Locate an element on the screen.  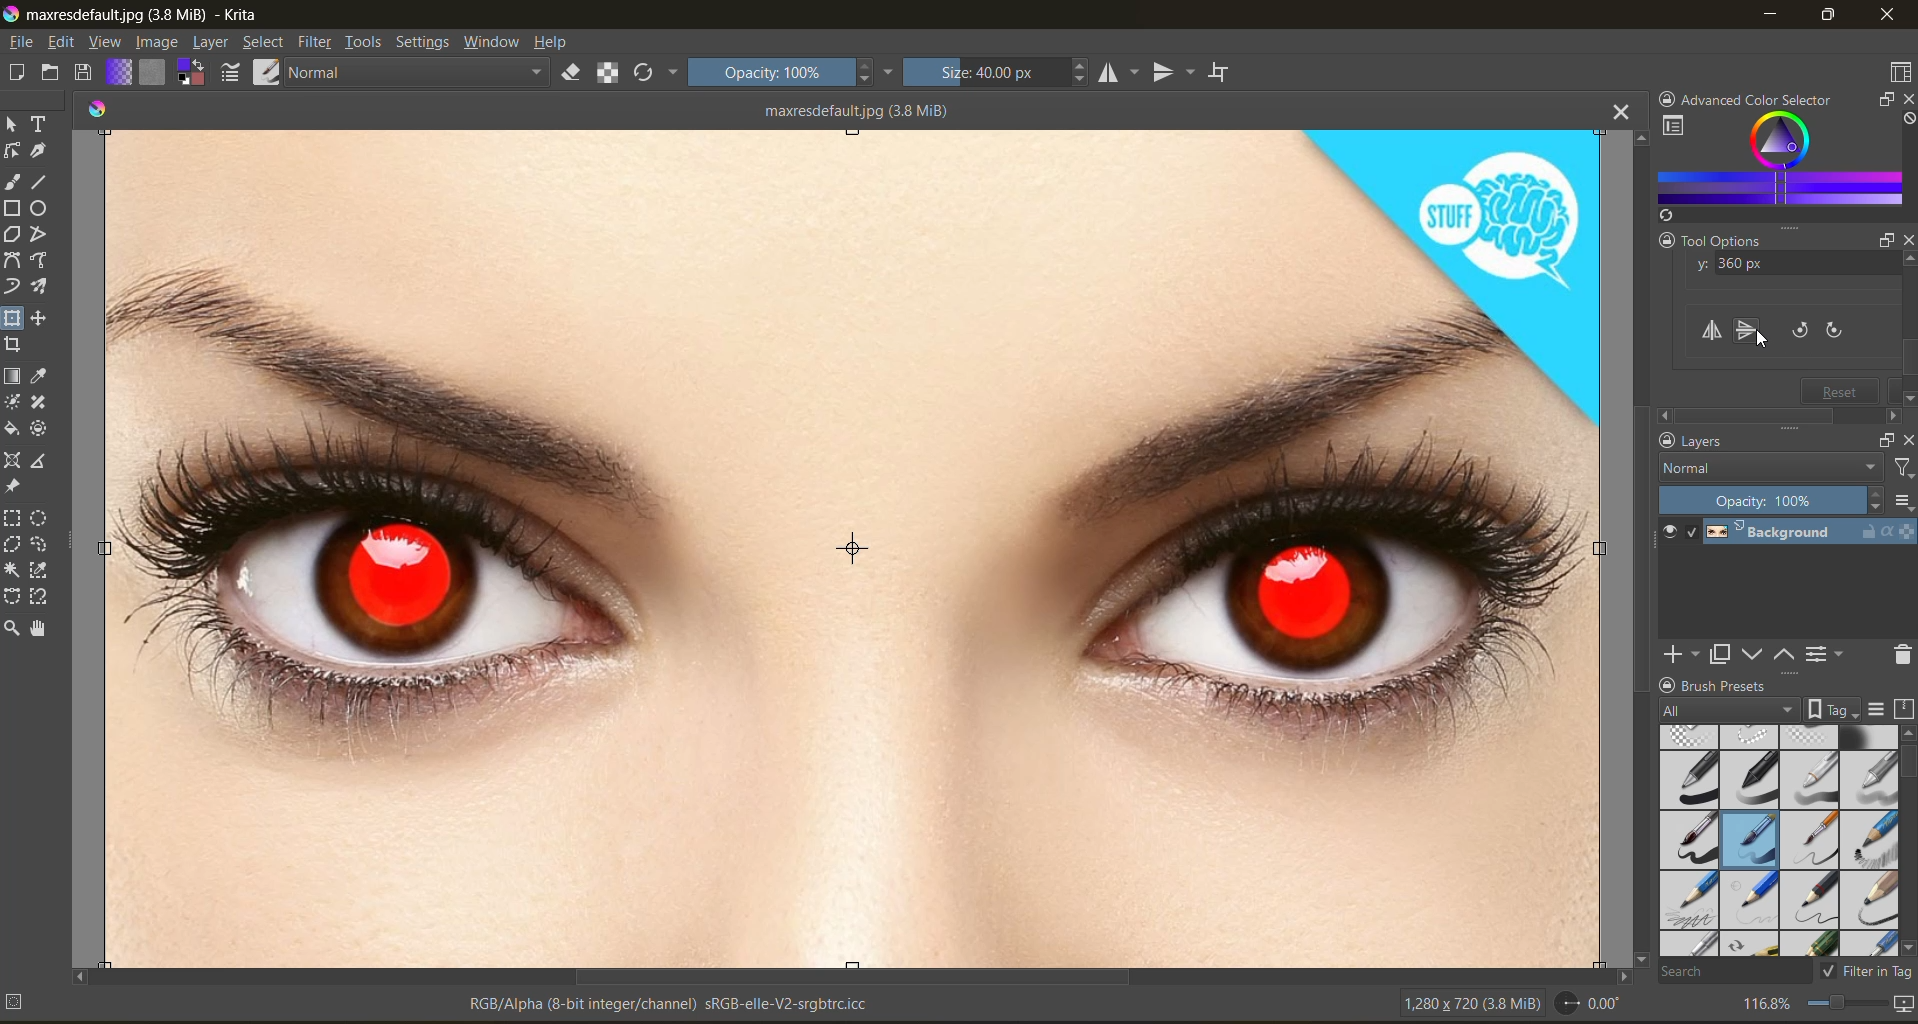
fill patterns is located at coordinates (156, 73).